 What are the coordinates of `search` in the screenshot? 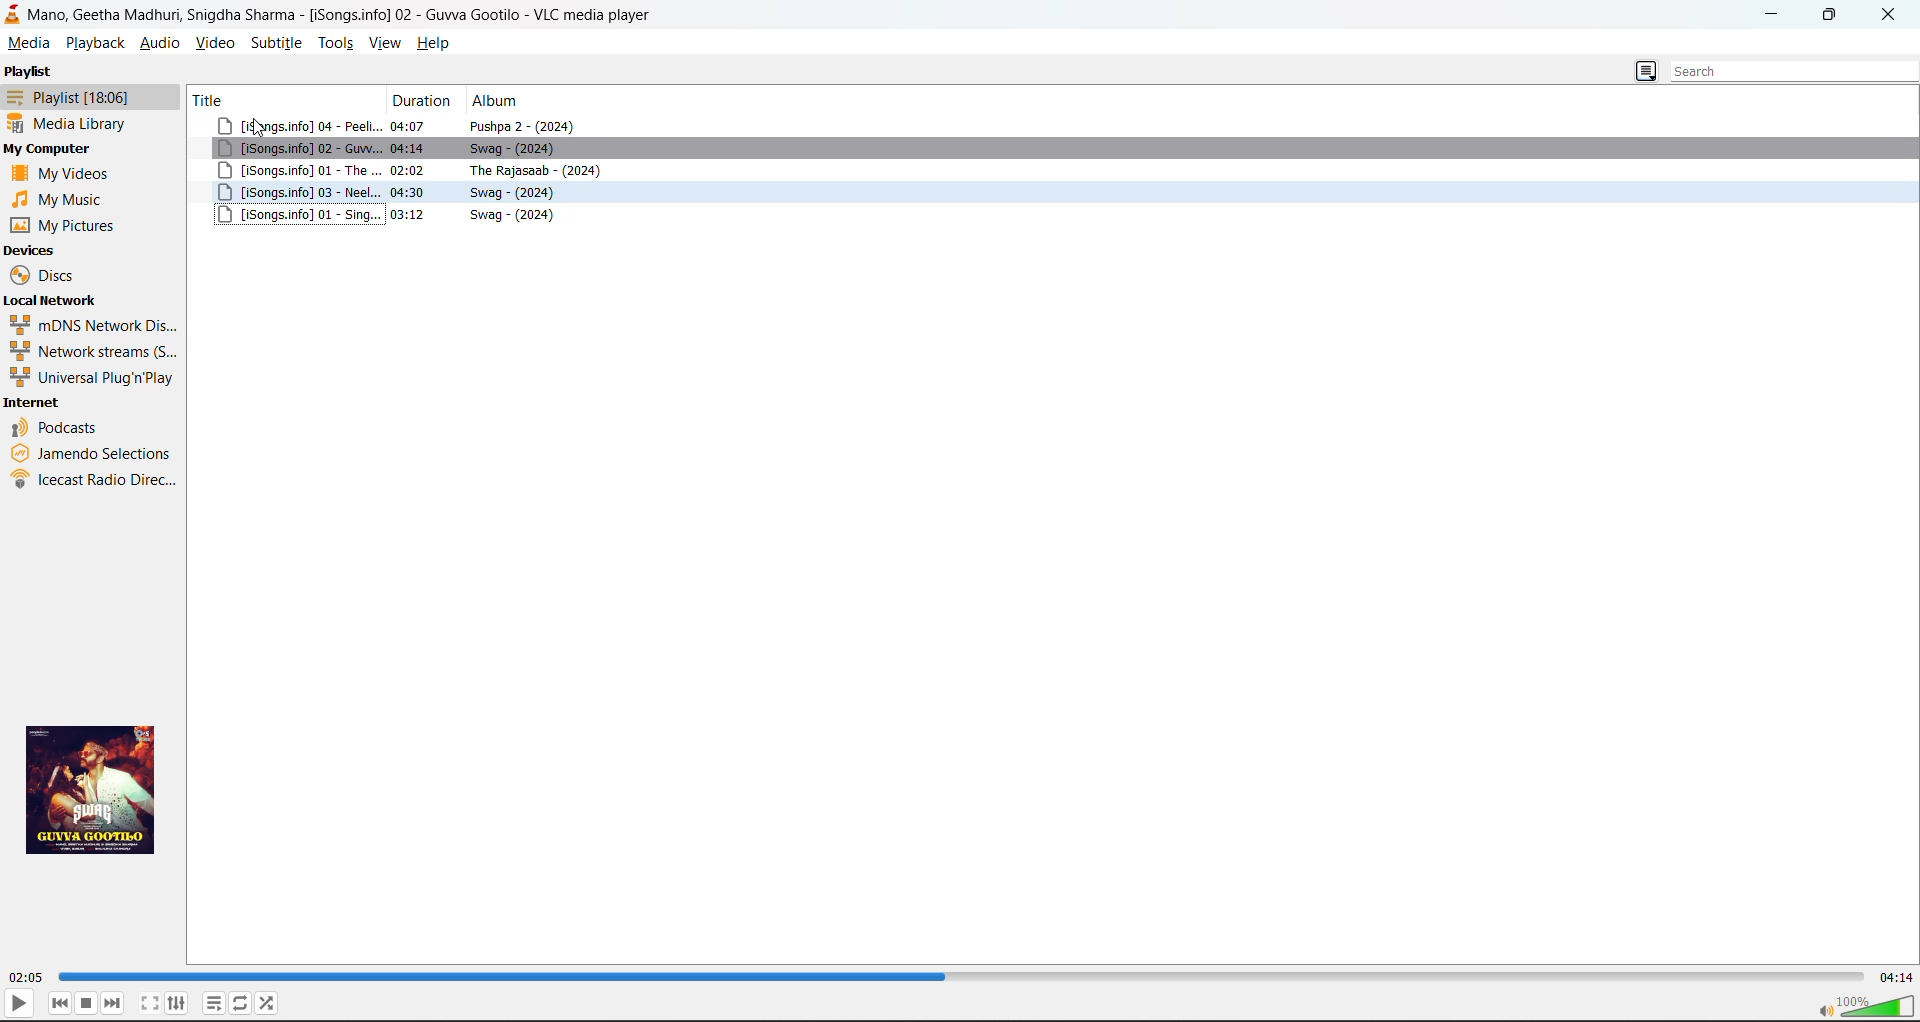 It's located at (1786, 73).